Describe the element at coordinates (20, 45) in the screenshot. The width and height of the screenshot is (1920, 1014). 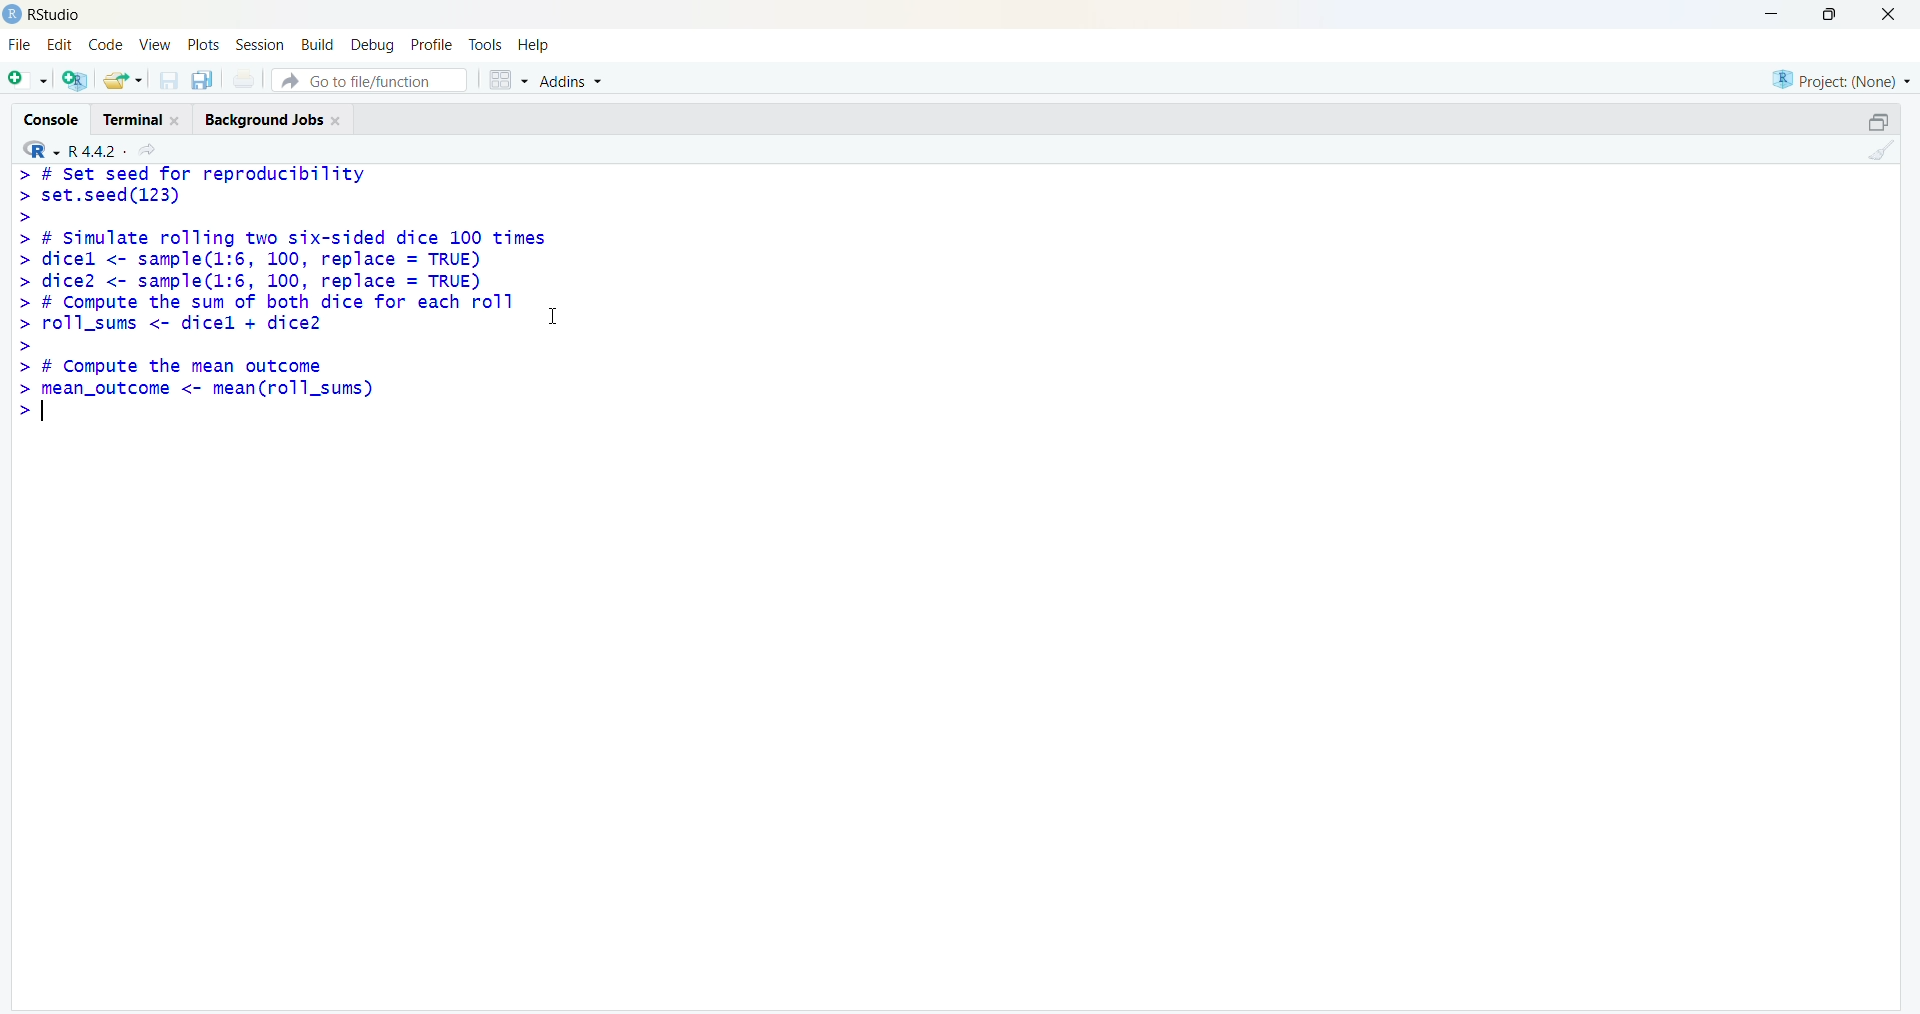
I see `file` at that location.